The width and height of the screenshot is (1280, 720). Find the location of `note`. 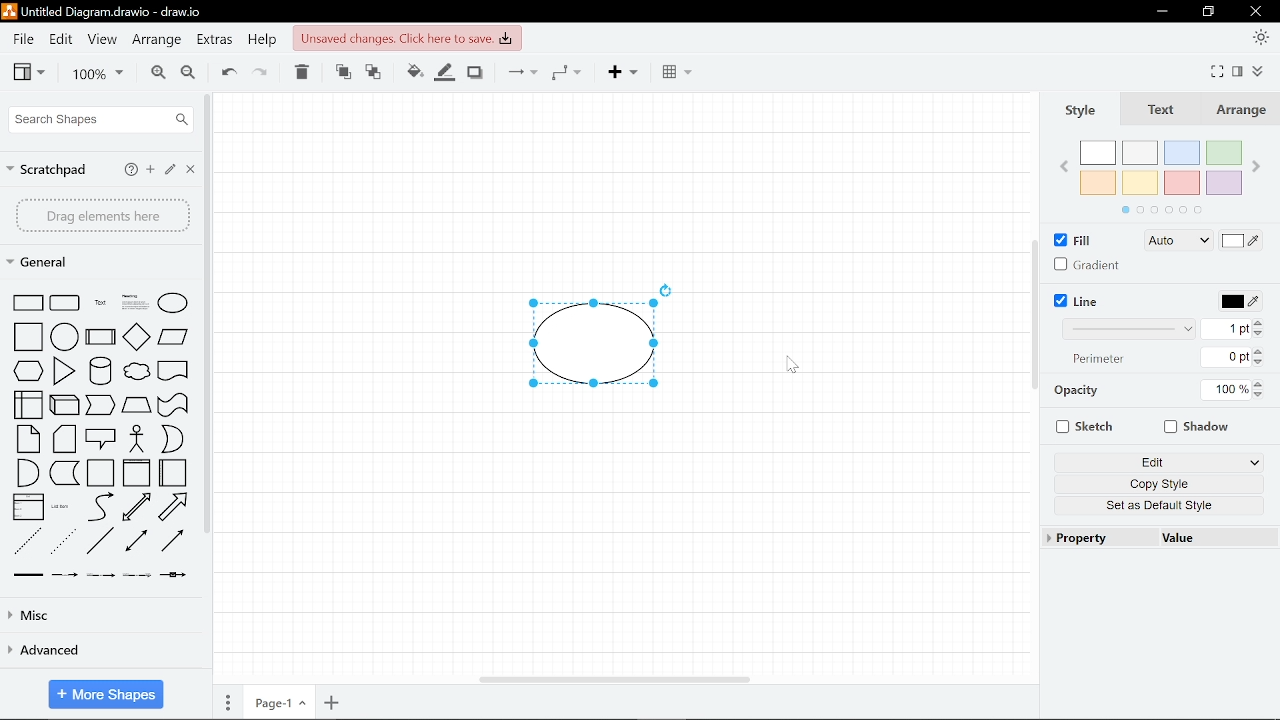

note is located at coordinates (29, 439).